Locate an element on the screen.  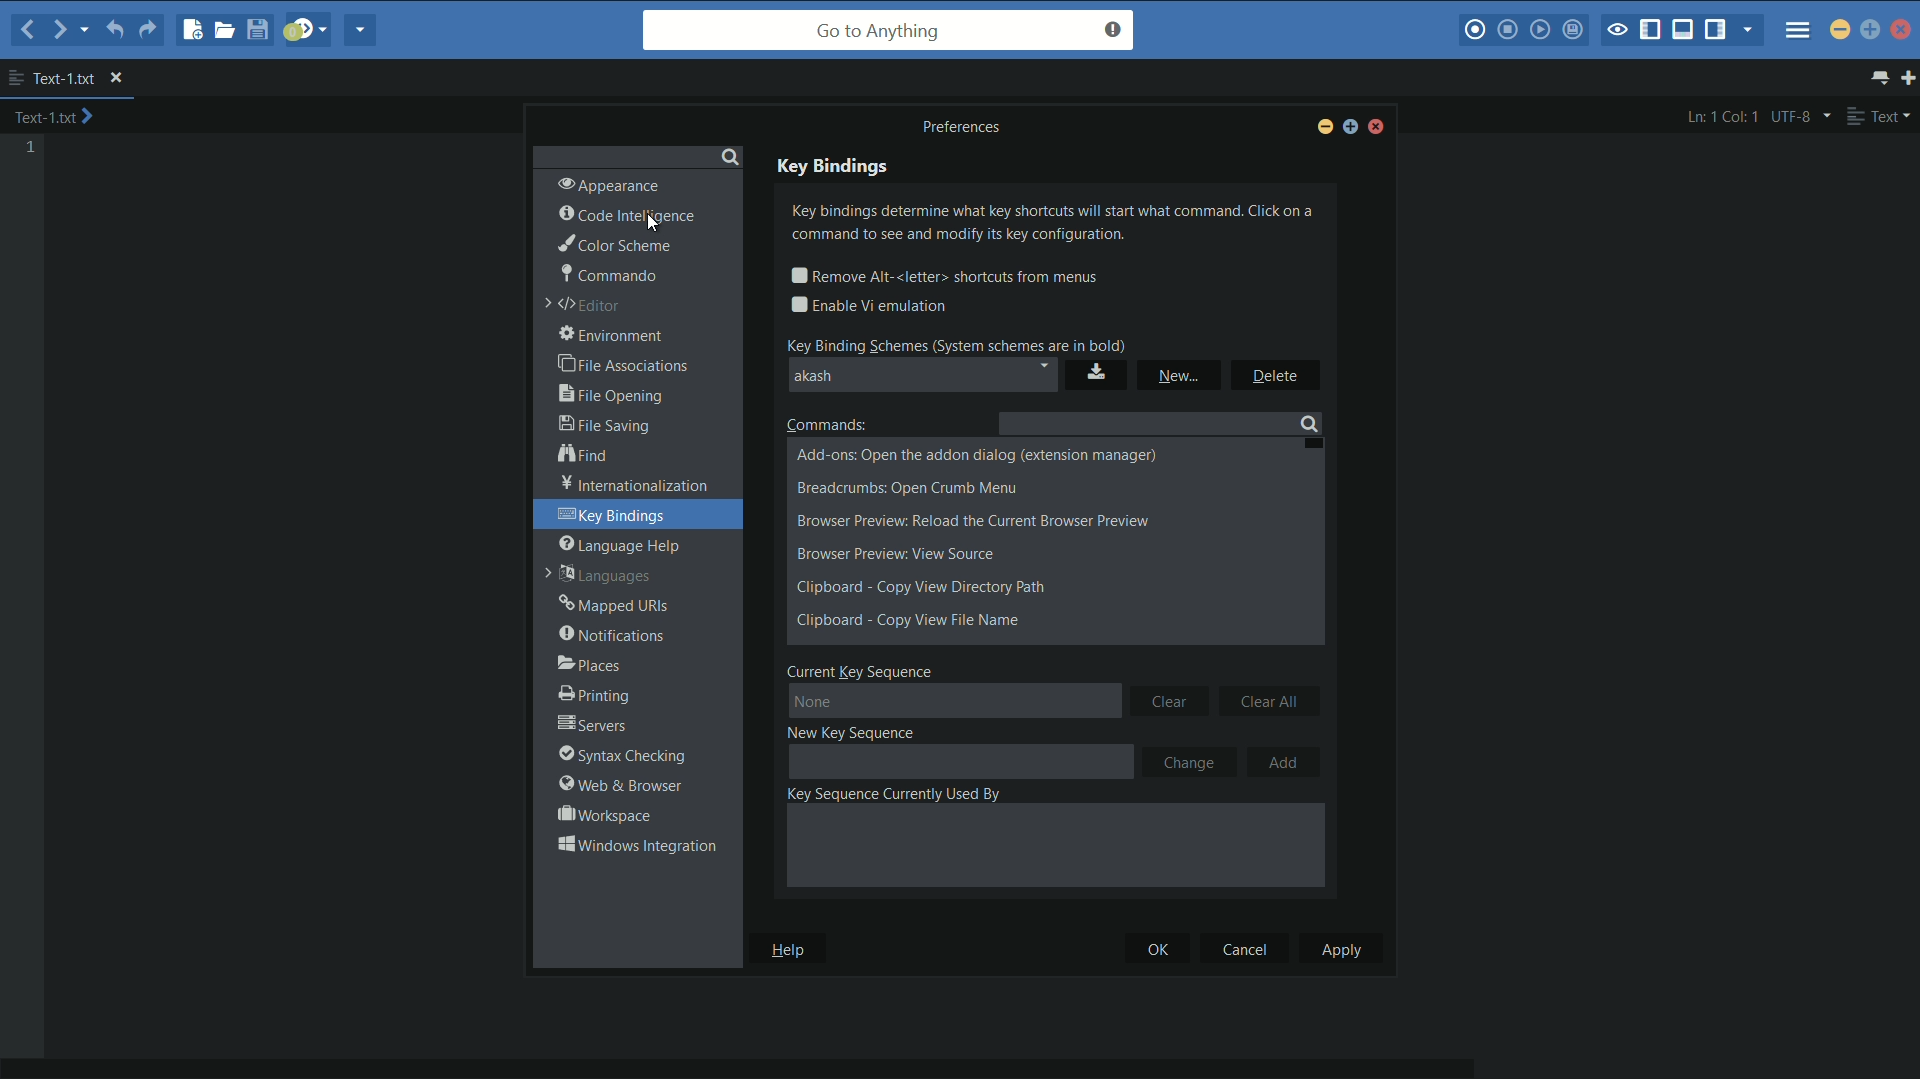
color scheme is located at coordinates (613, 244).